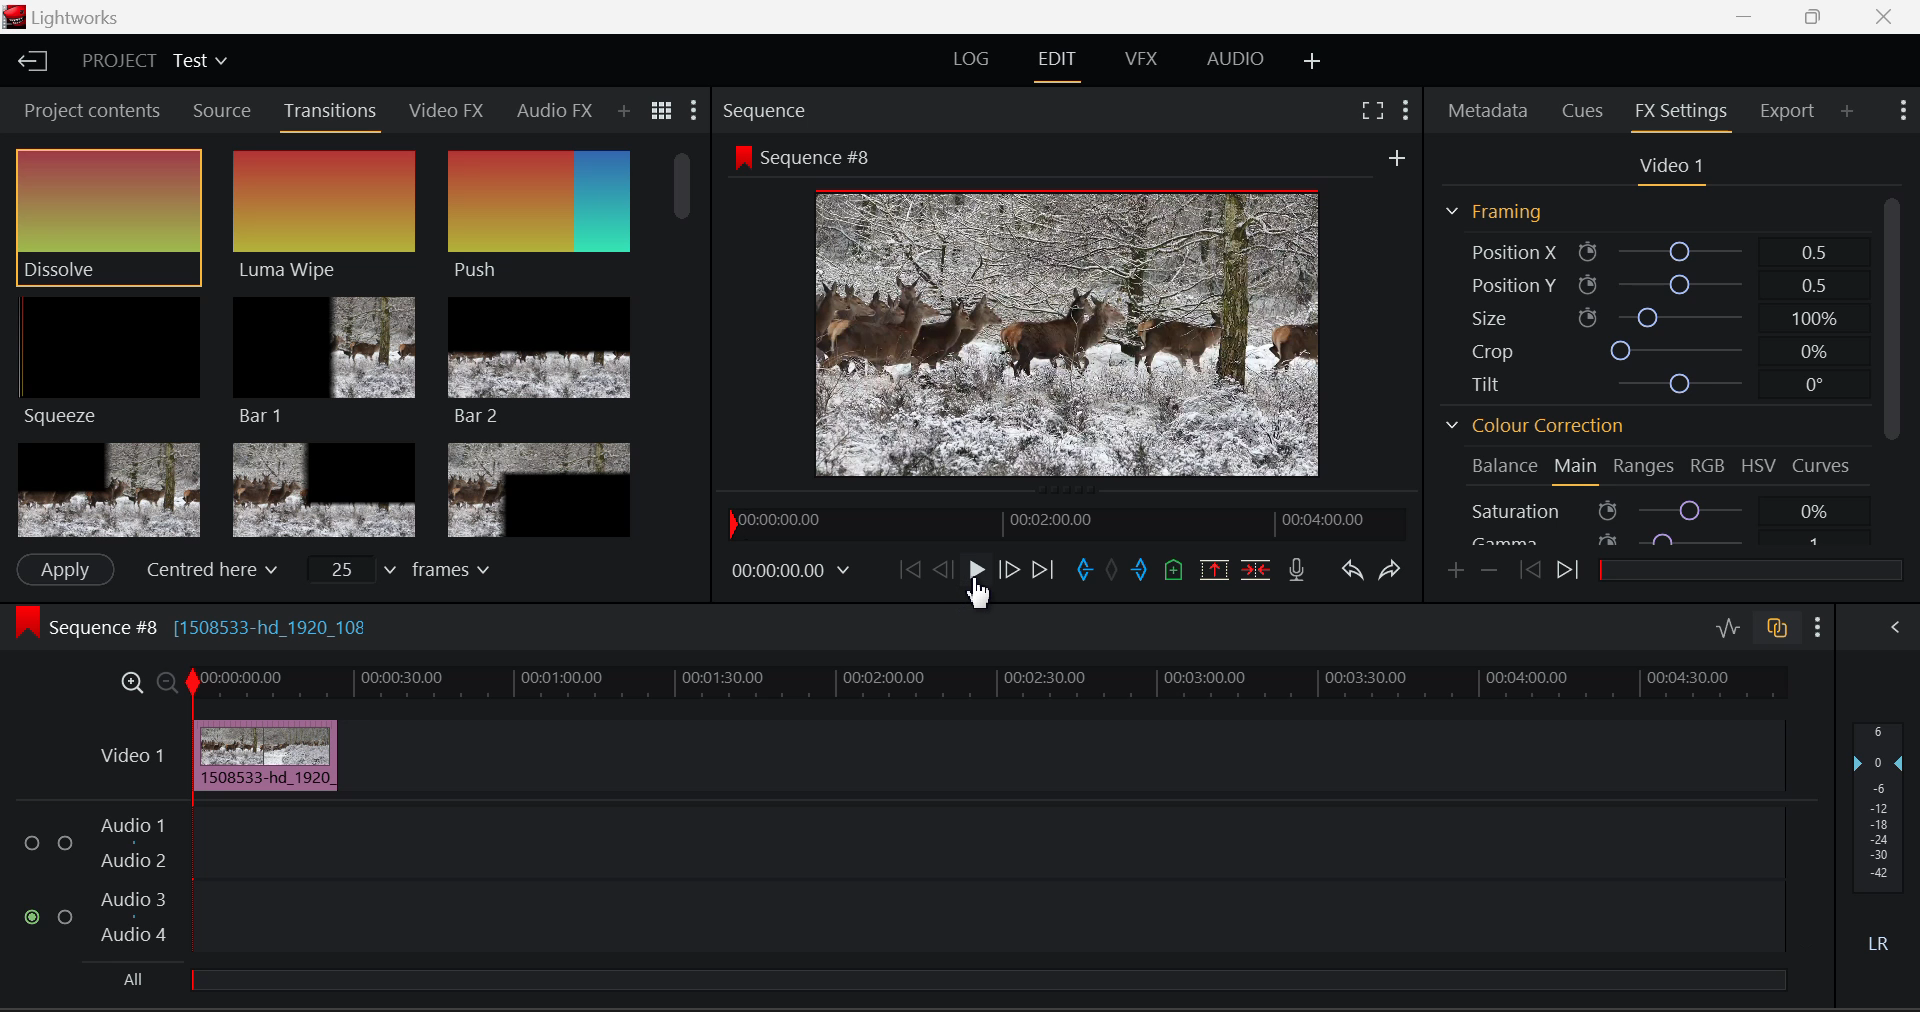 This screenshot has width=1920, height=1012. I want to click on LOG Layout, so click(971, 63).